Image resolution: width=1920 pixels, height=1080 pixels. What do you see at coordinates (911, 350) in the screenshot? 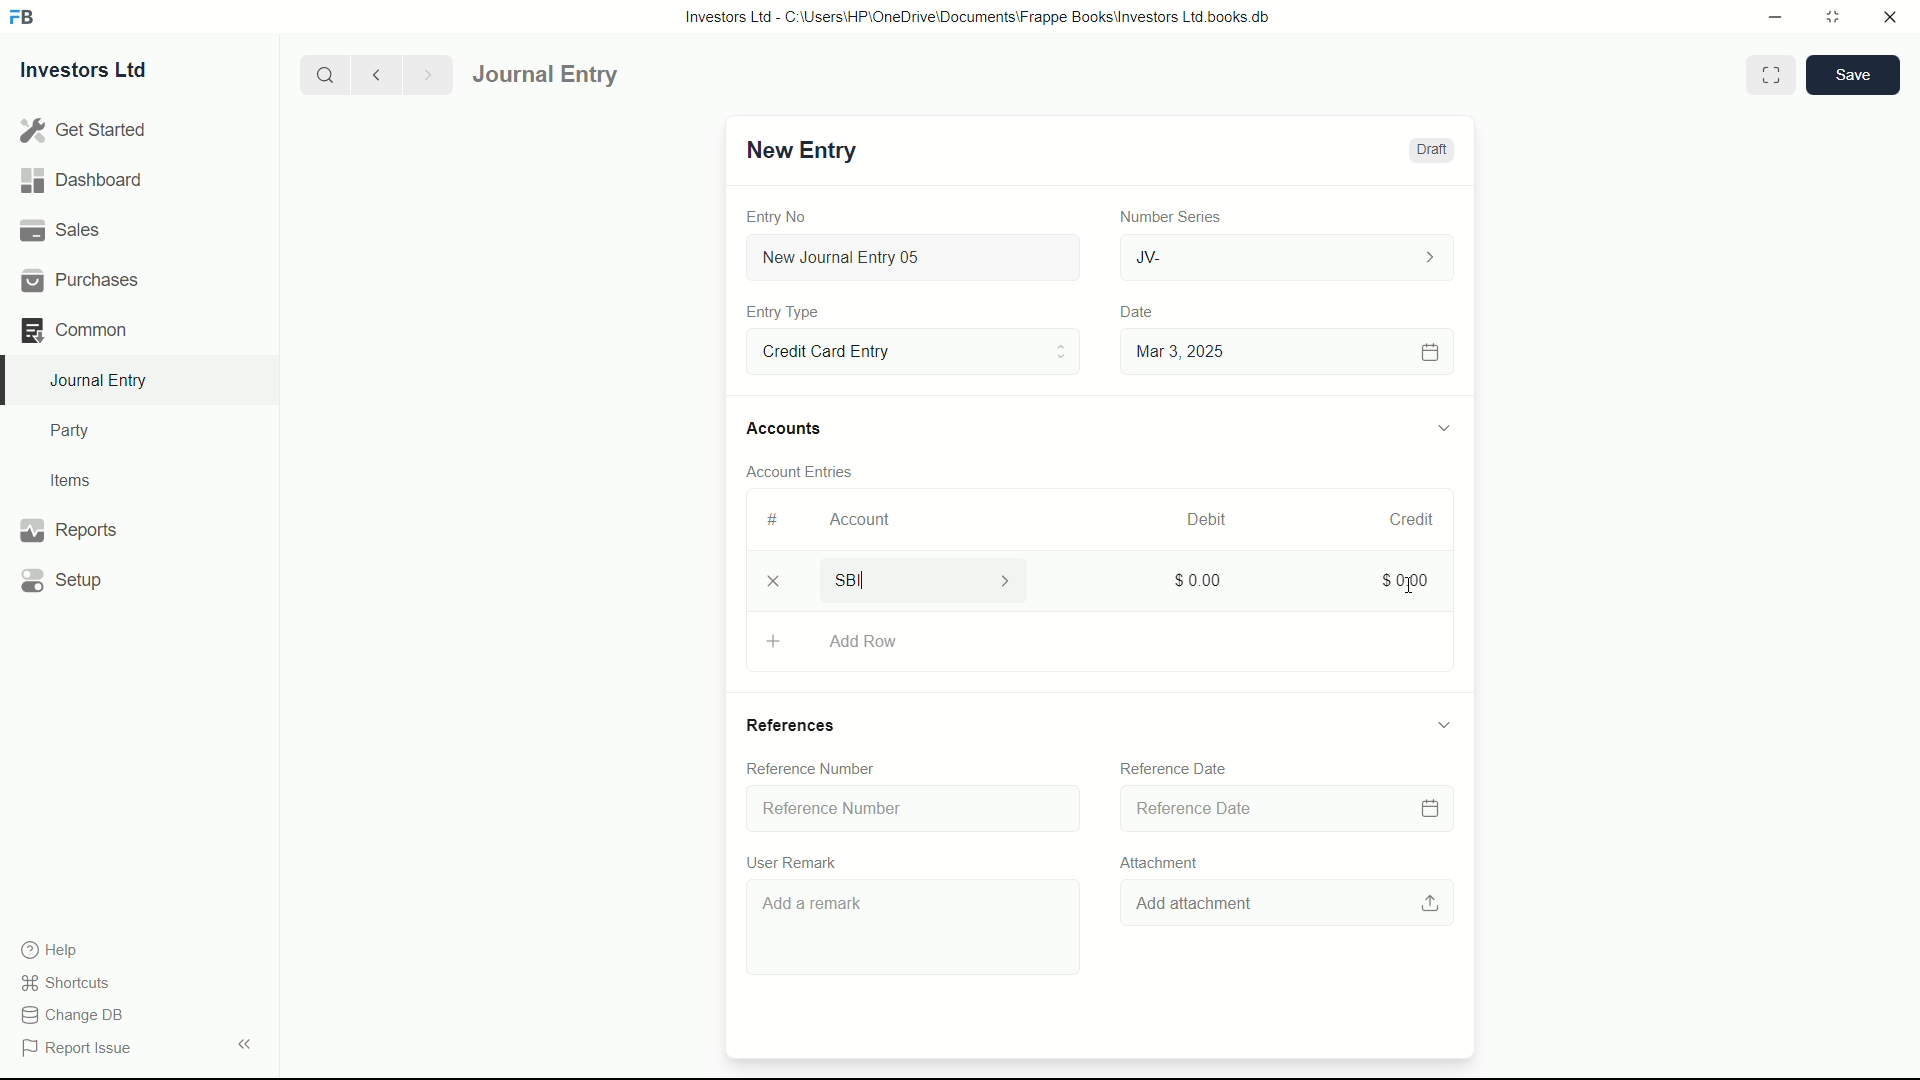
I see `Entry Type` at bounding box center [911, 350].